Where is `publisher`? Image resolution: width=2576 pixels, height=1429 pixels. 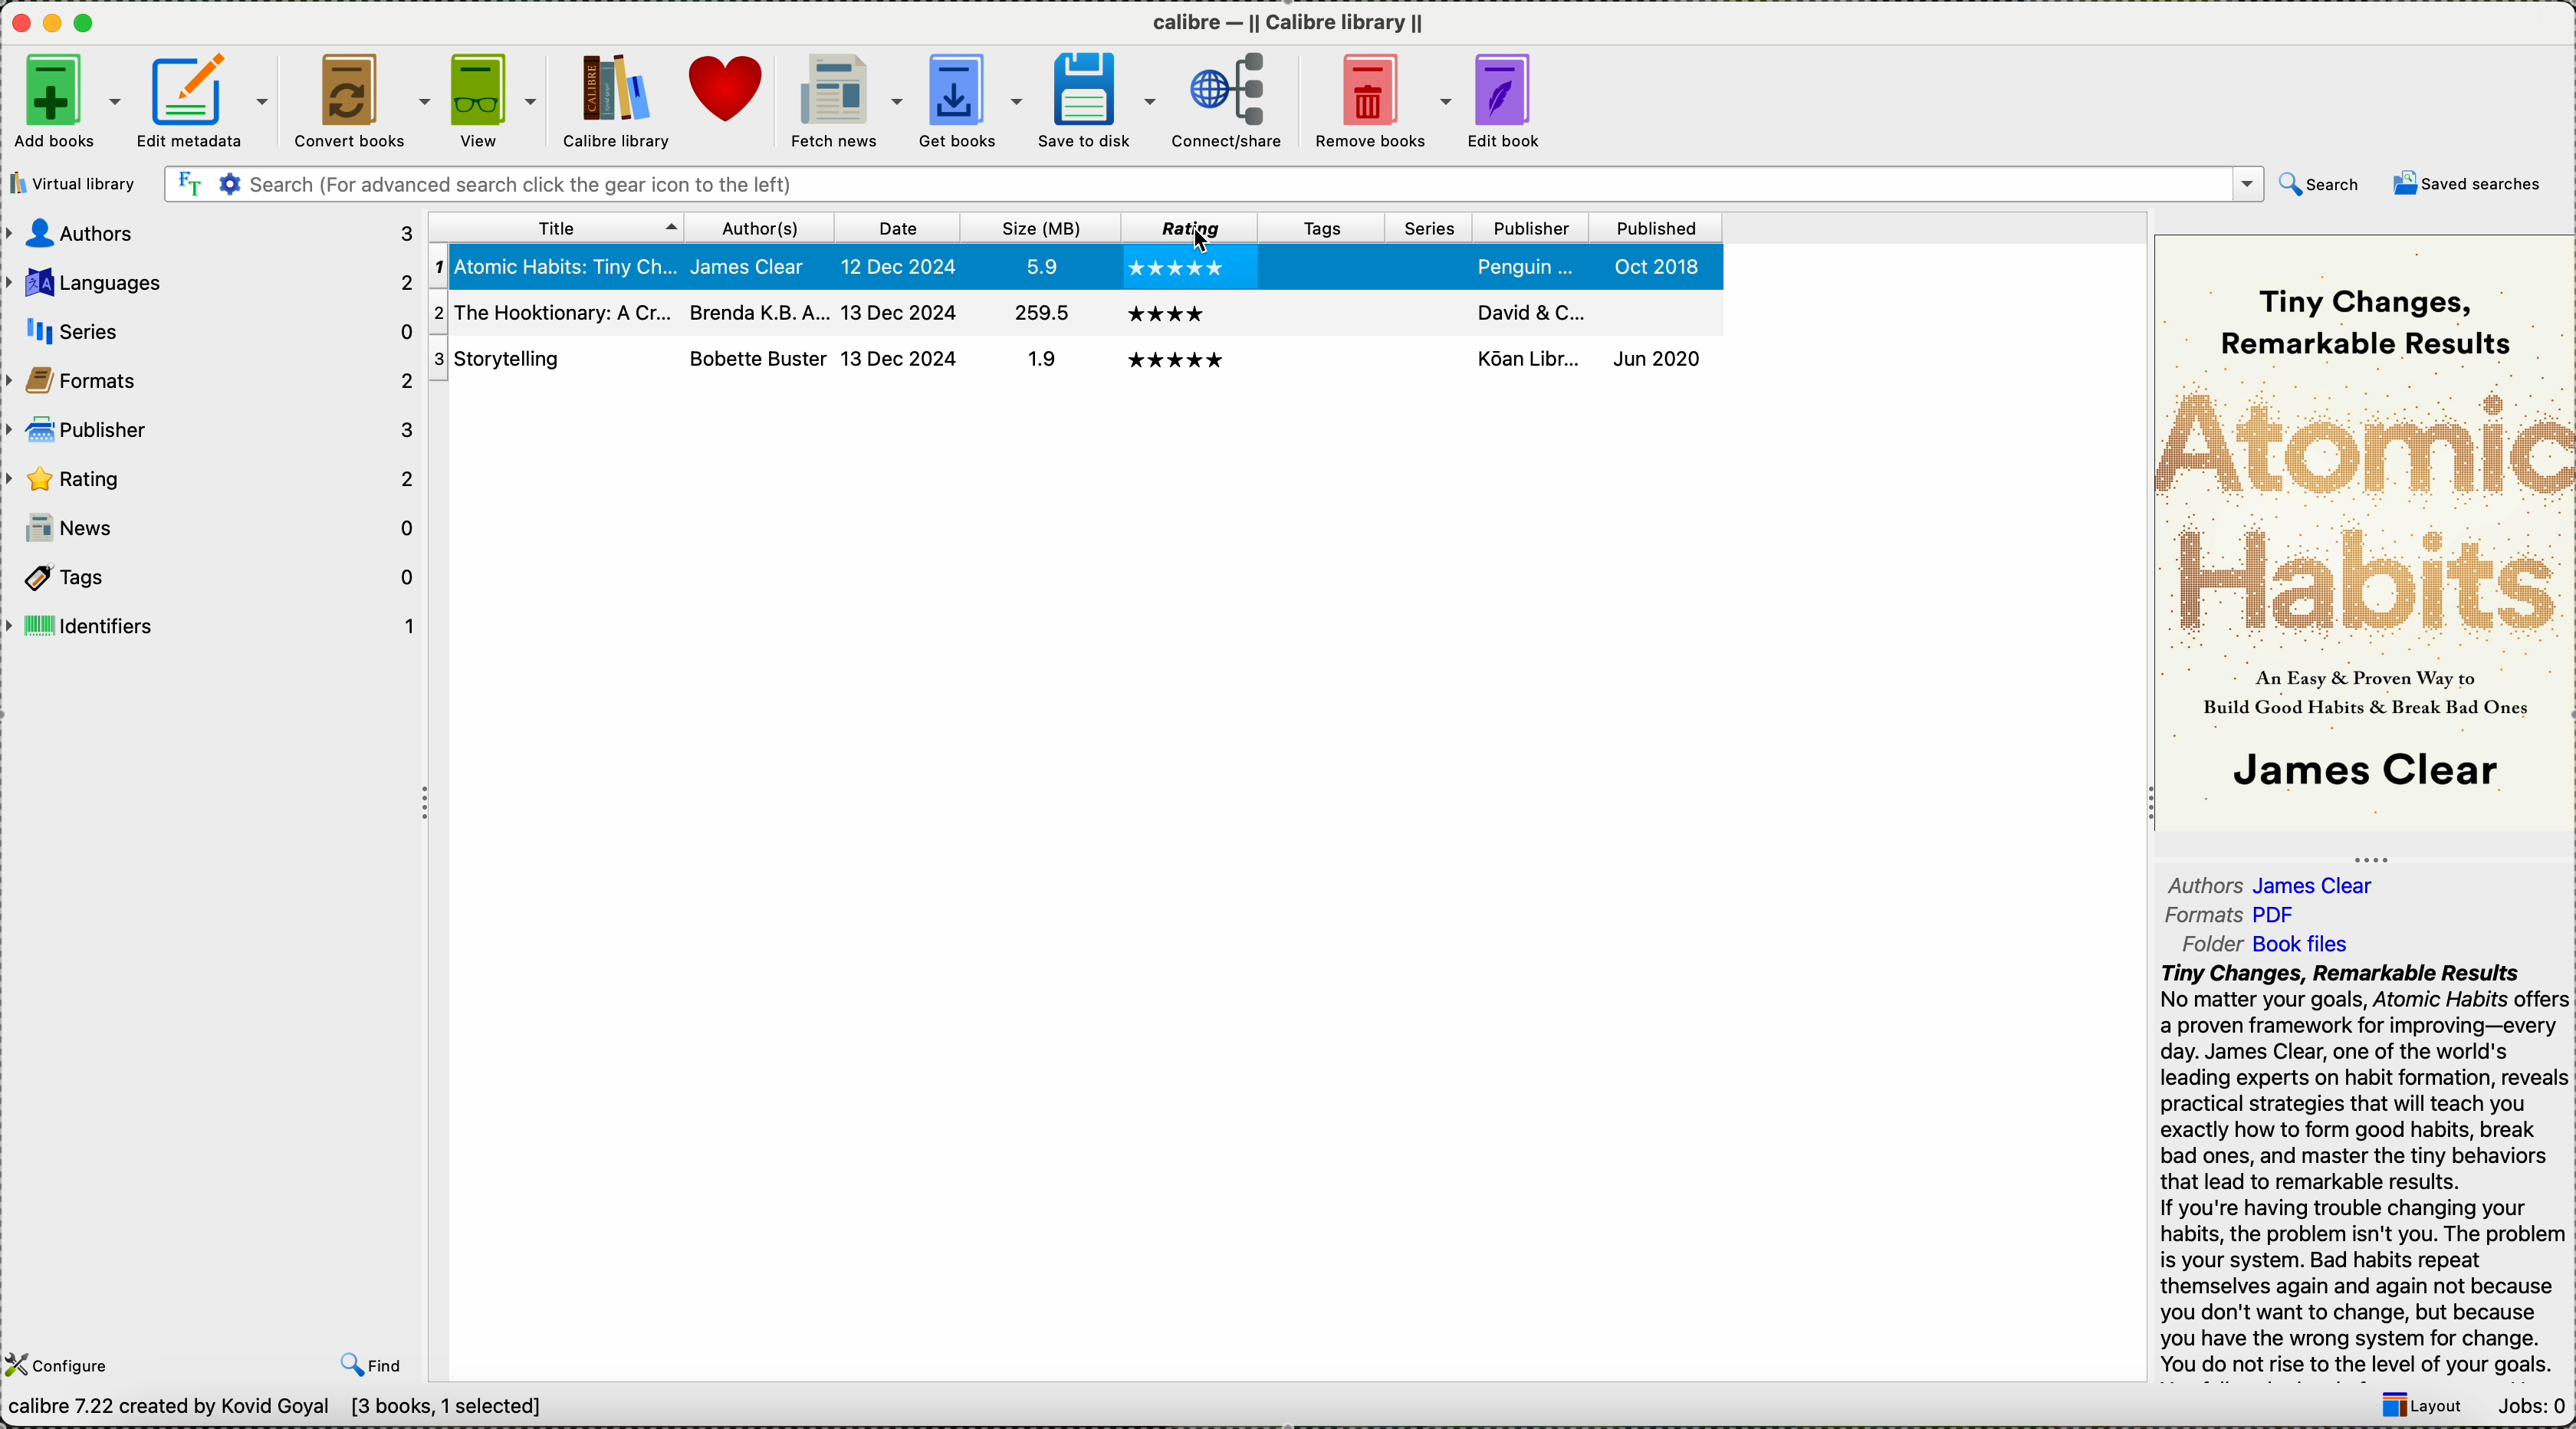
publisher is located at coordinates (209, 429).